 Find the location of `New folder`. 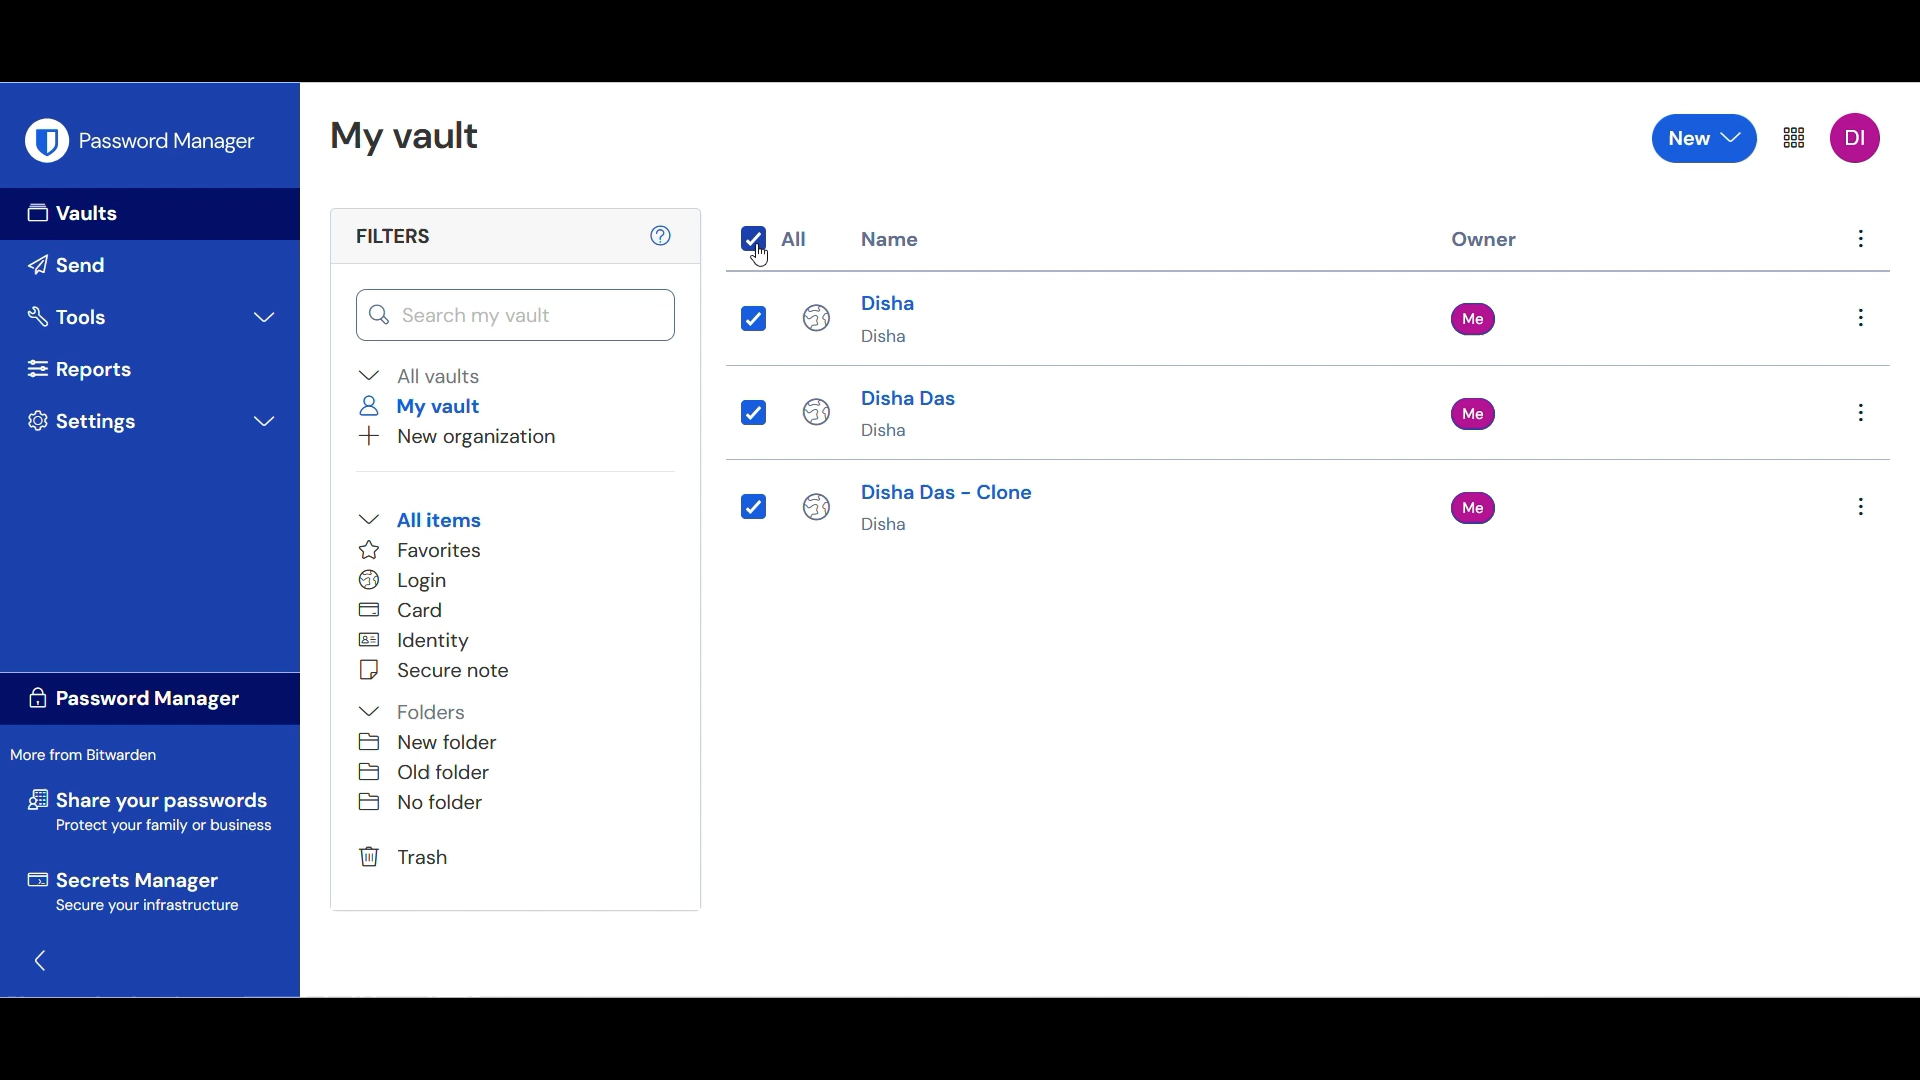

New folder is located at coordinates (428, 742).